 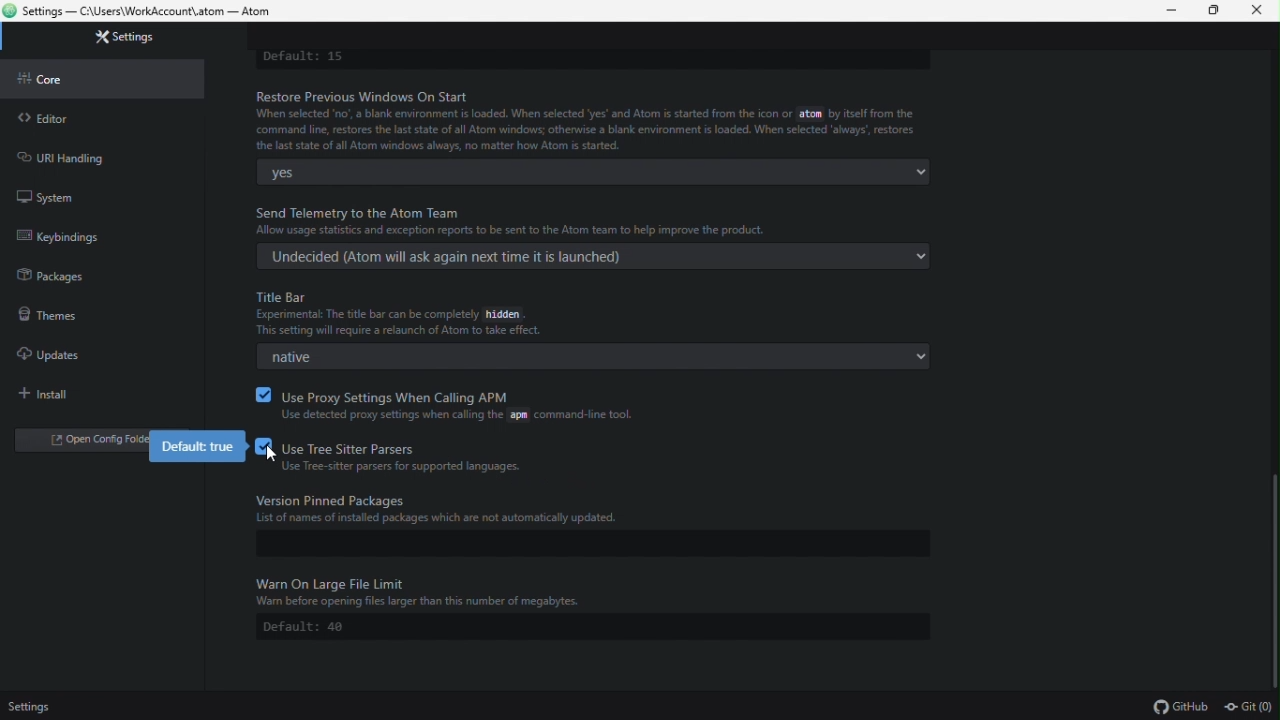 I want to click on native, so click(x=588, y=358).